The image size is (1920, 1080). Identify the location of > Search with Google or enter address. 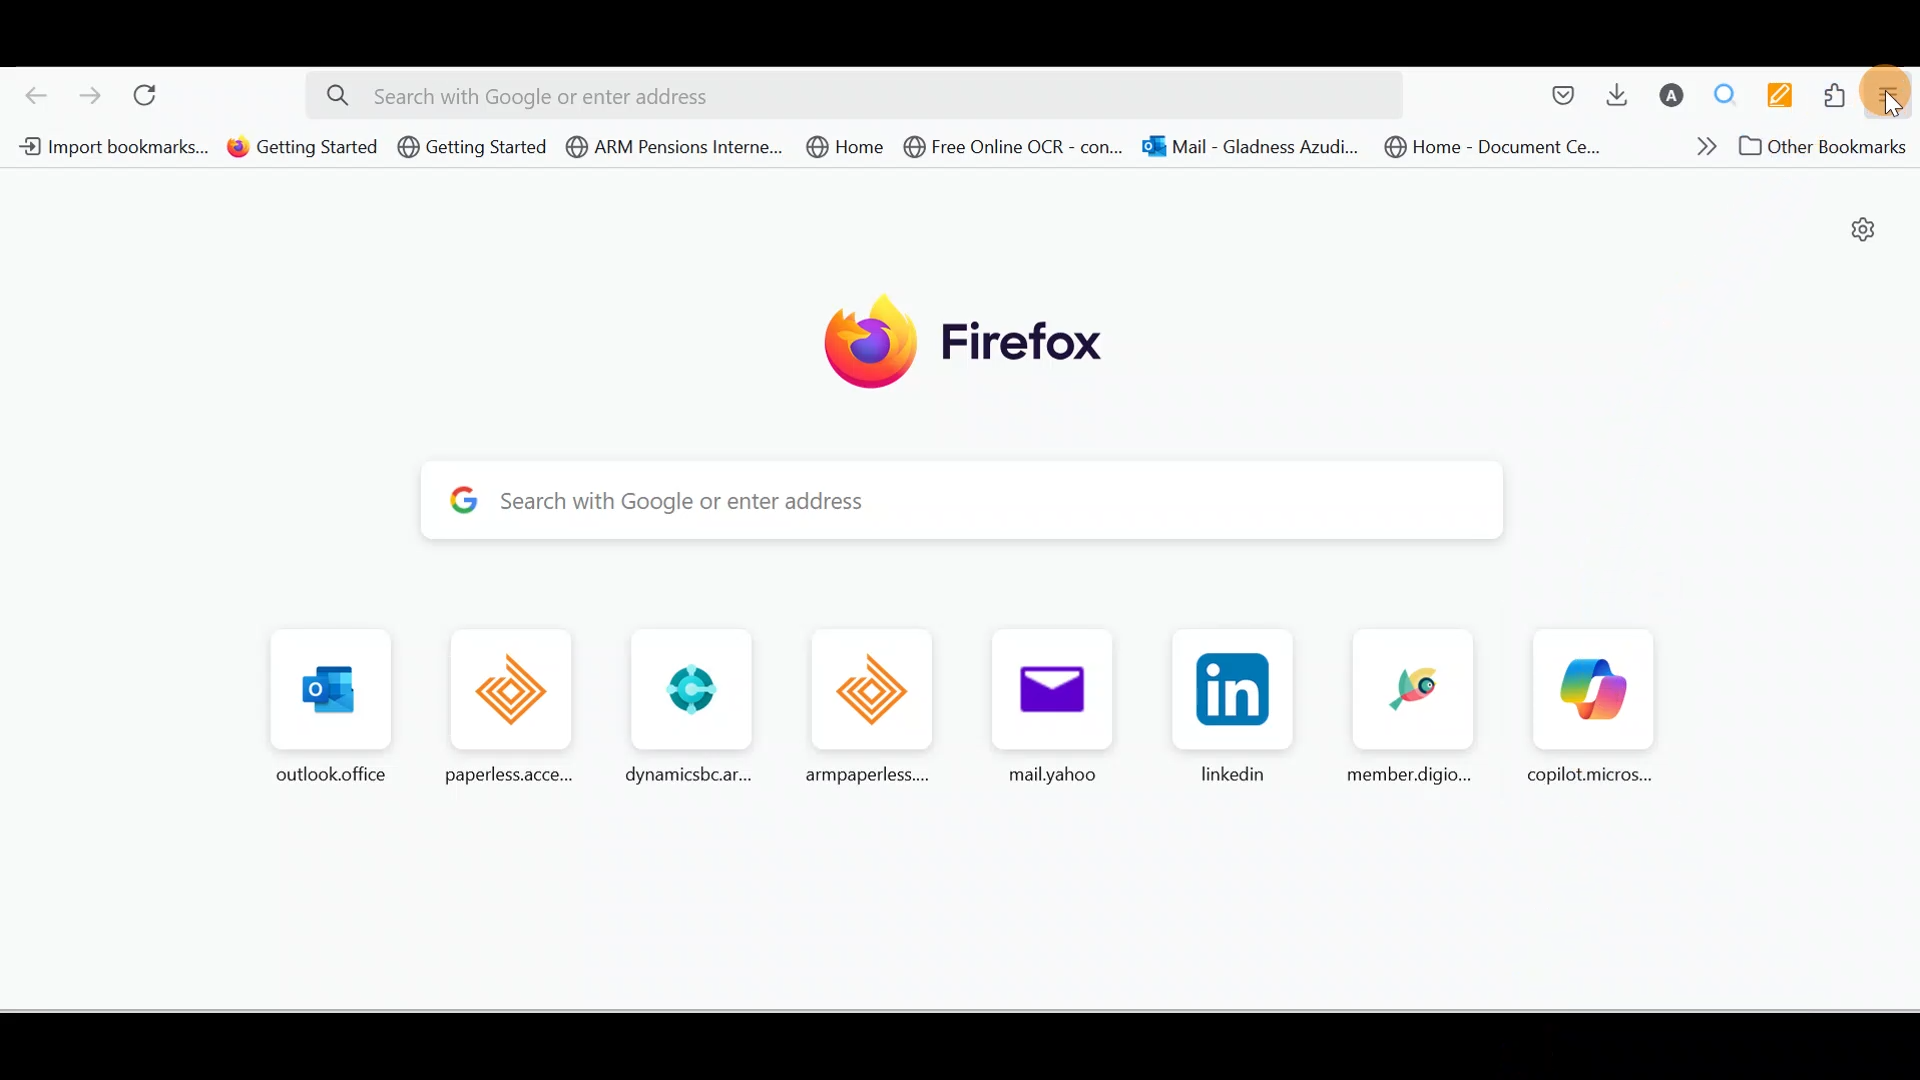
(982, 501).